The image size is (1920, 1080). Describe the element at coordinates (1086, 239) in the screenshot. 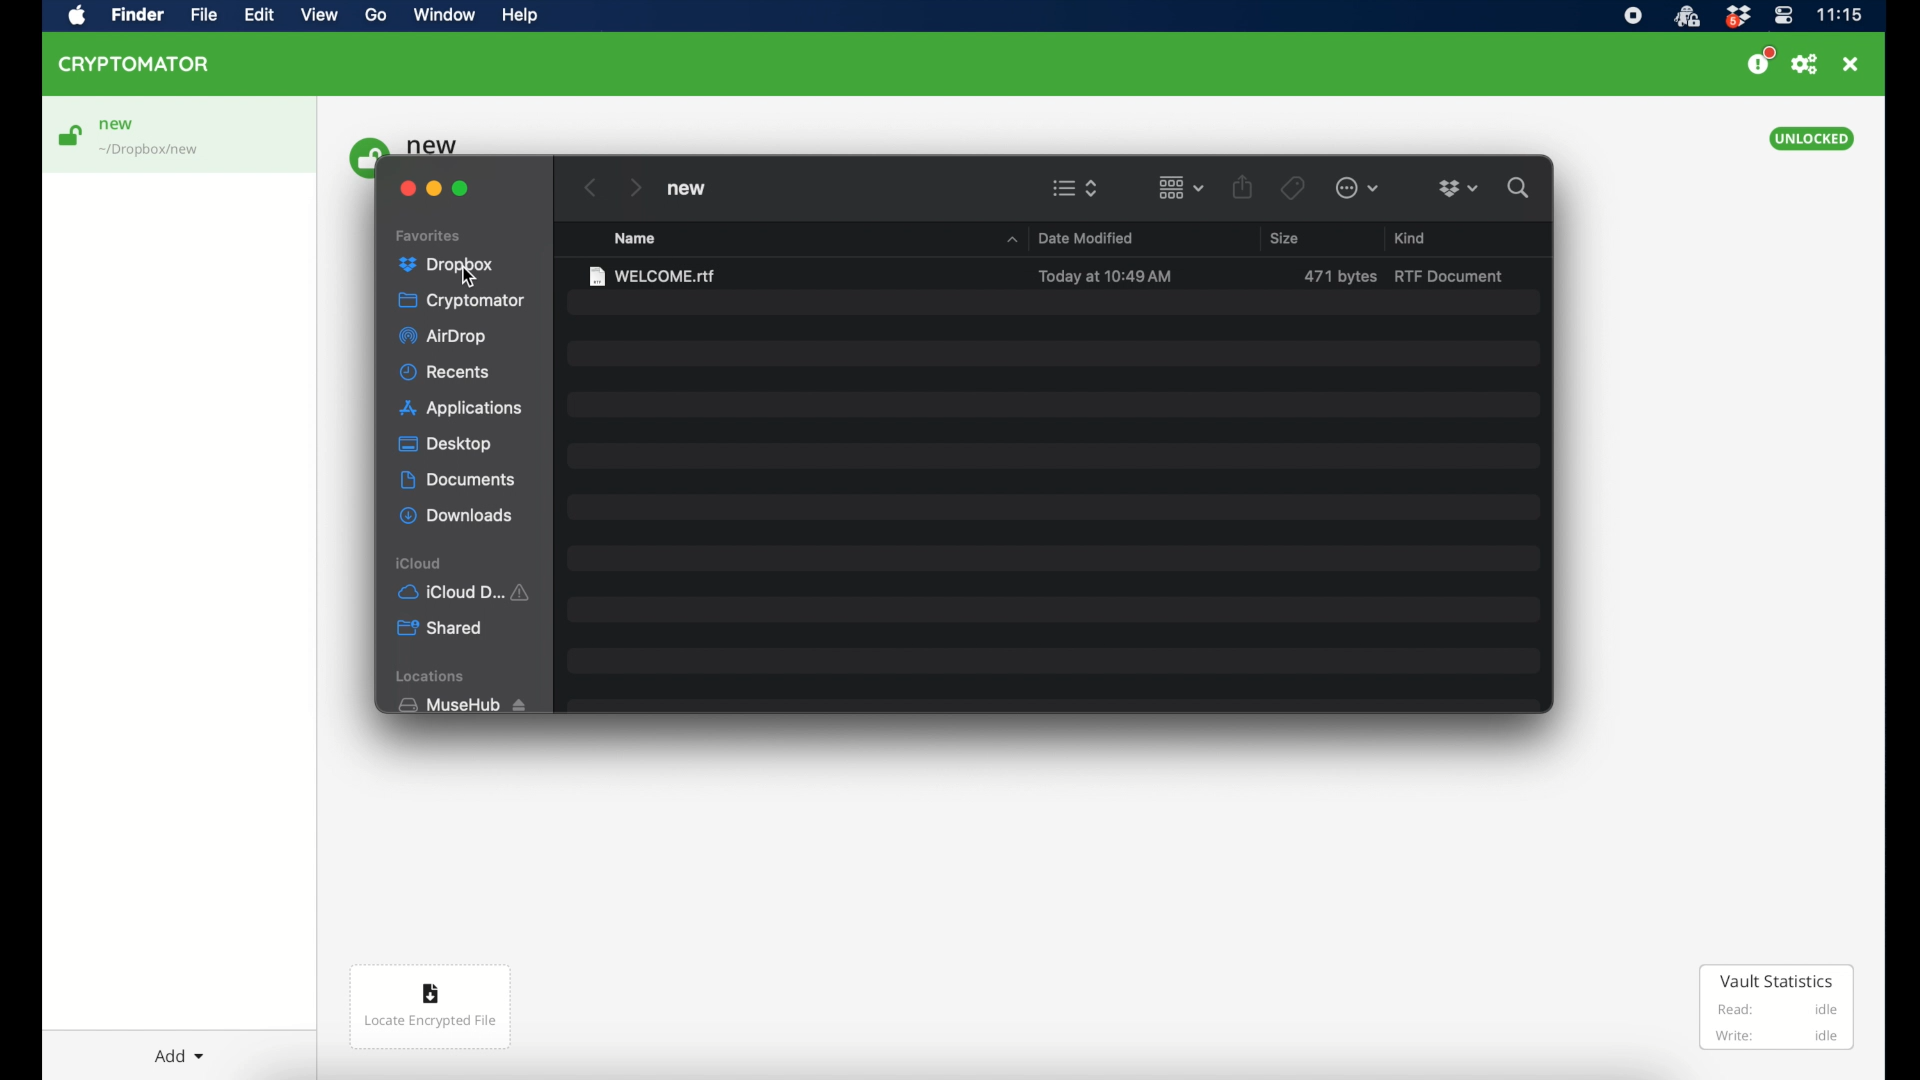

I see `date modified` at that location.